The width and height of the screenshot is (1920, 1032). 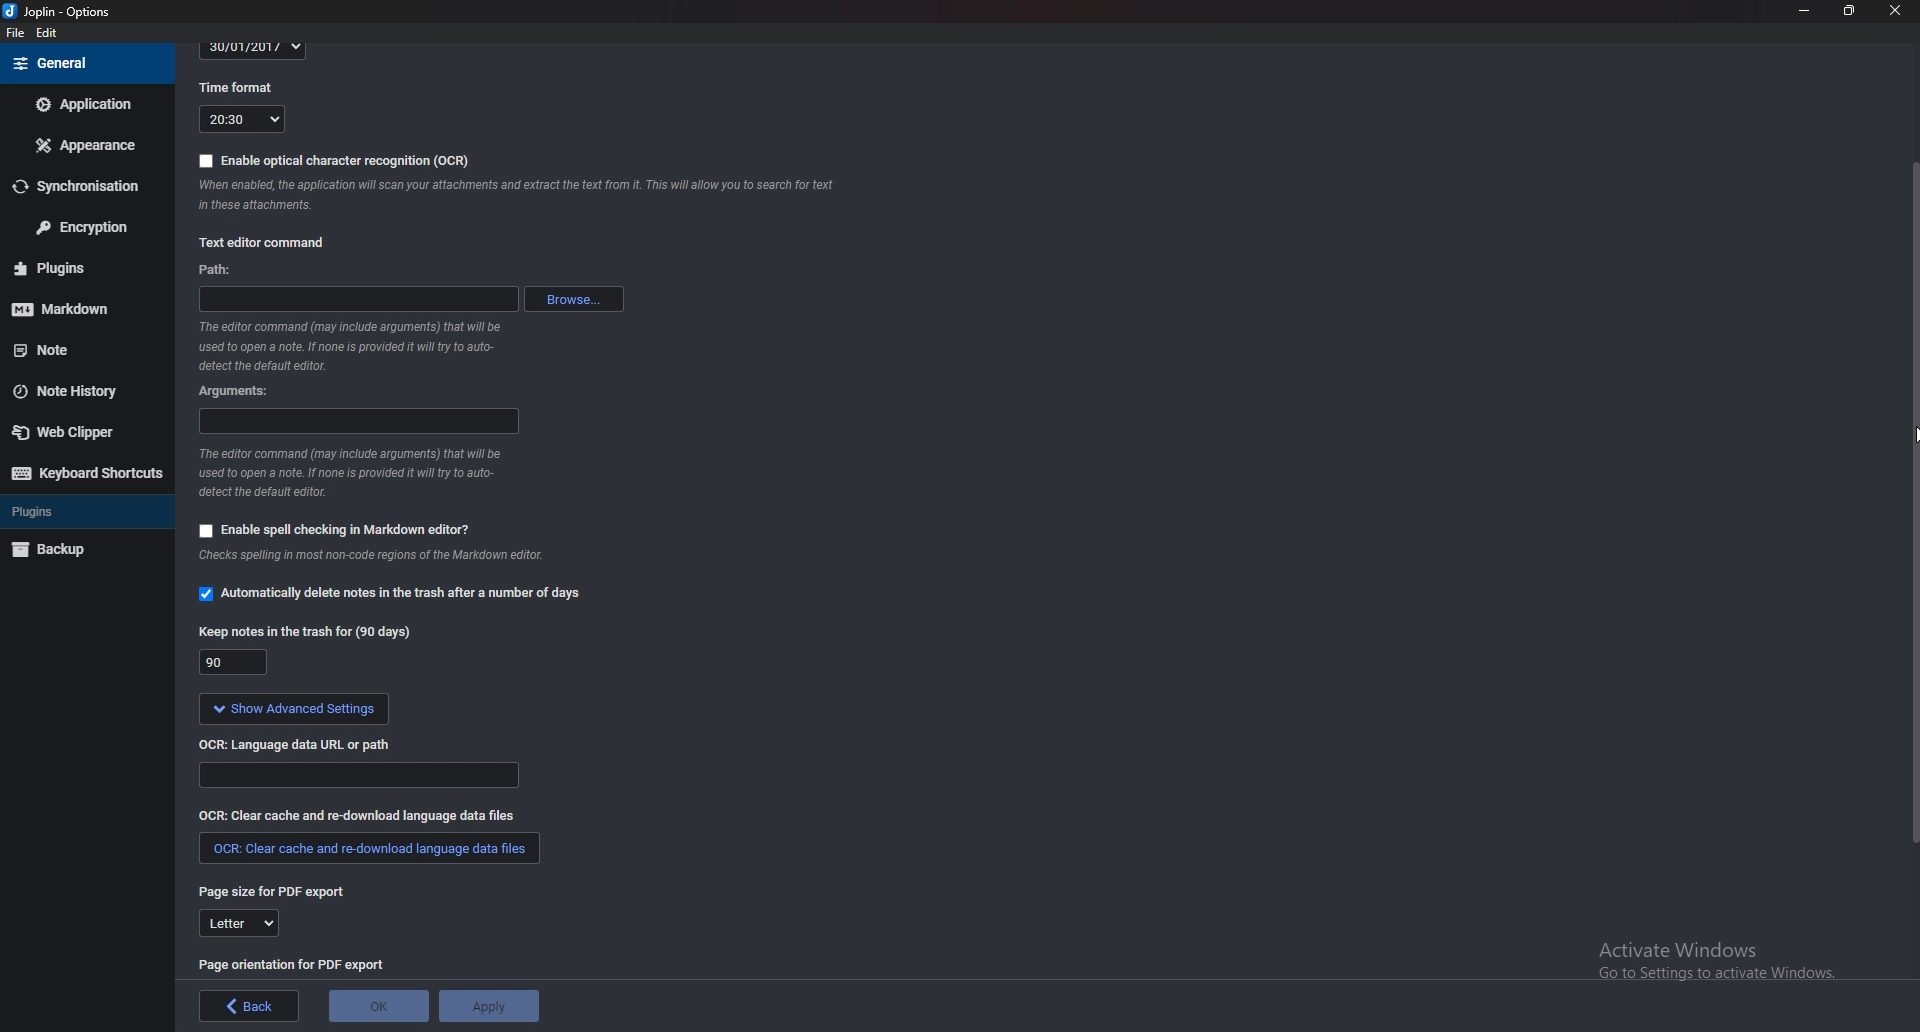 What do you see at coordinates (310, 632) in the screenshot?
I see `Keep notes in the trash for` at bounding box center [310, 632].